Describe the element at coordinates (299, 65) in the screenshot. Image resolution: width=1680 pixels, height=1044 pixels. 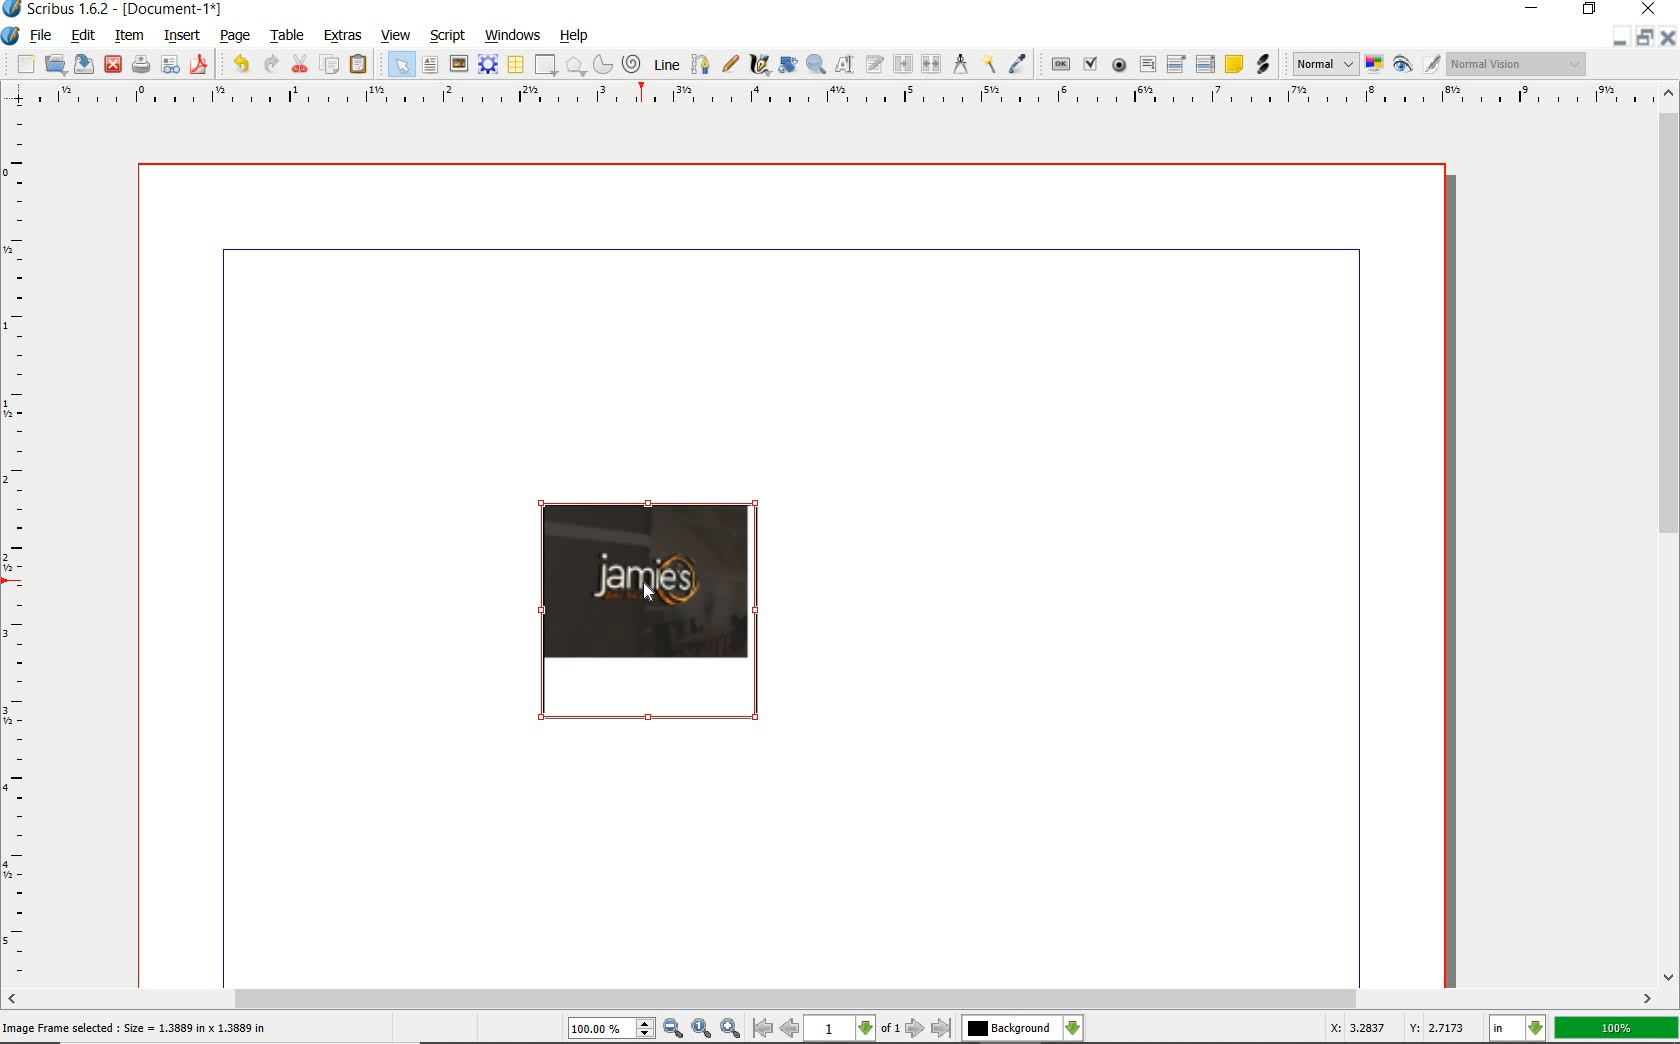
I see `CUT` at that location.